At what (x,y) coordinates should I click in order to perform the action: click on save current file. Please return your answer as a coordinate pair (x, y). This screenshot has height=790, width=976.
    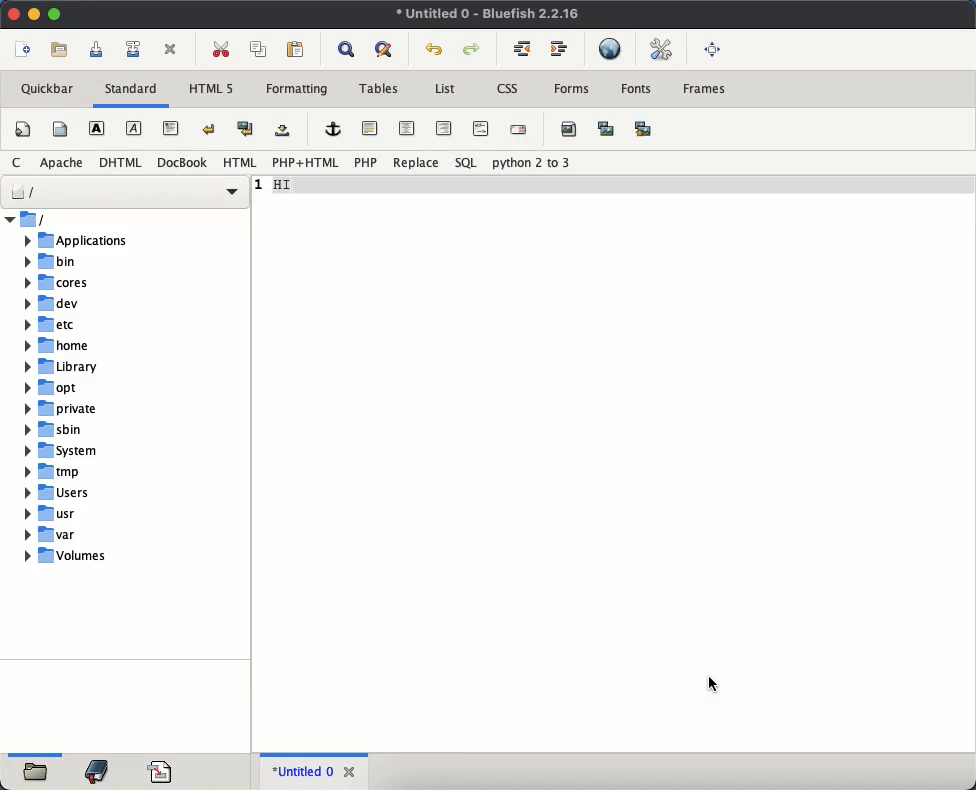
    Looking at the image, I should click on (97, 48).